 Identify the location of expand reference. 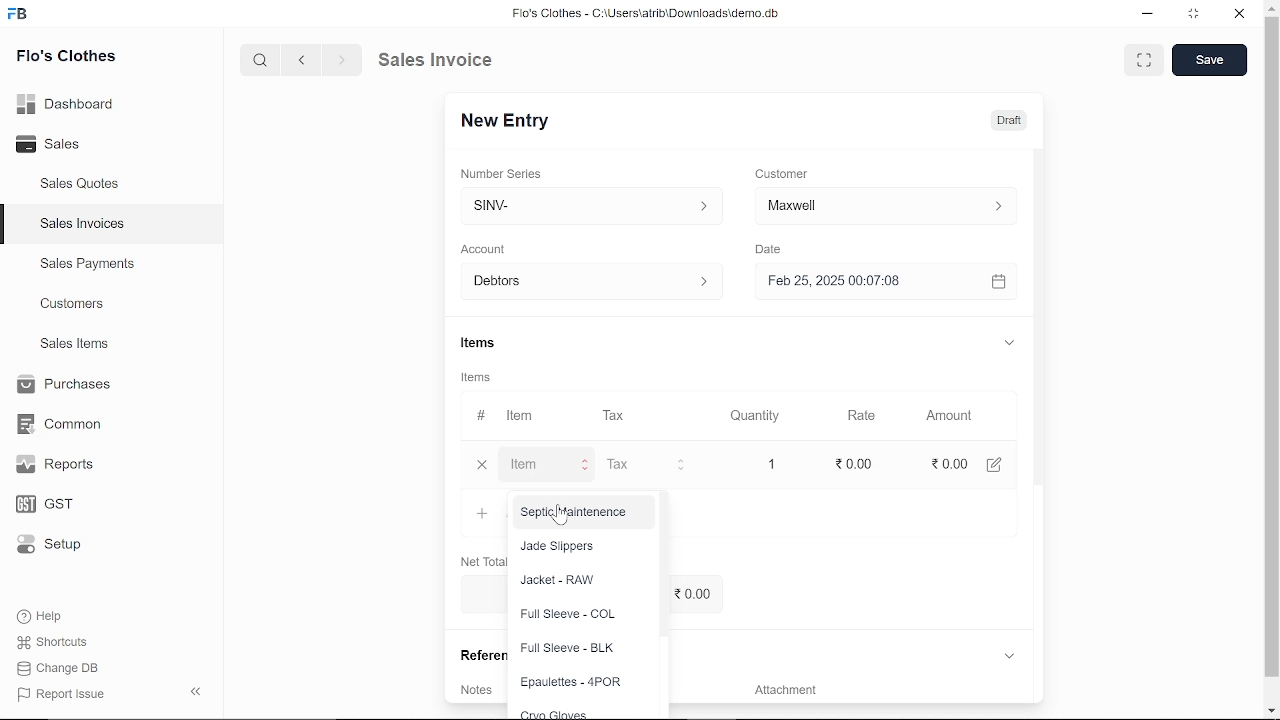
(1017, 655).